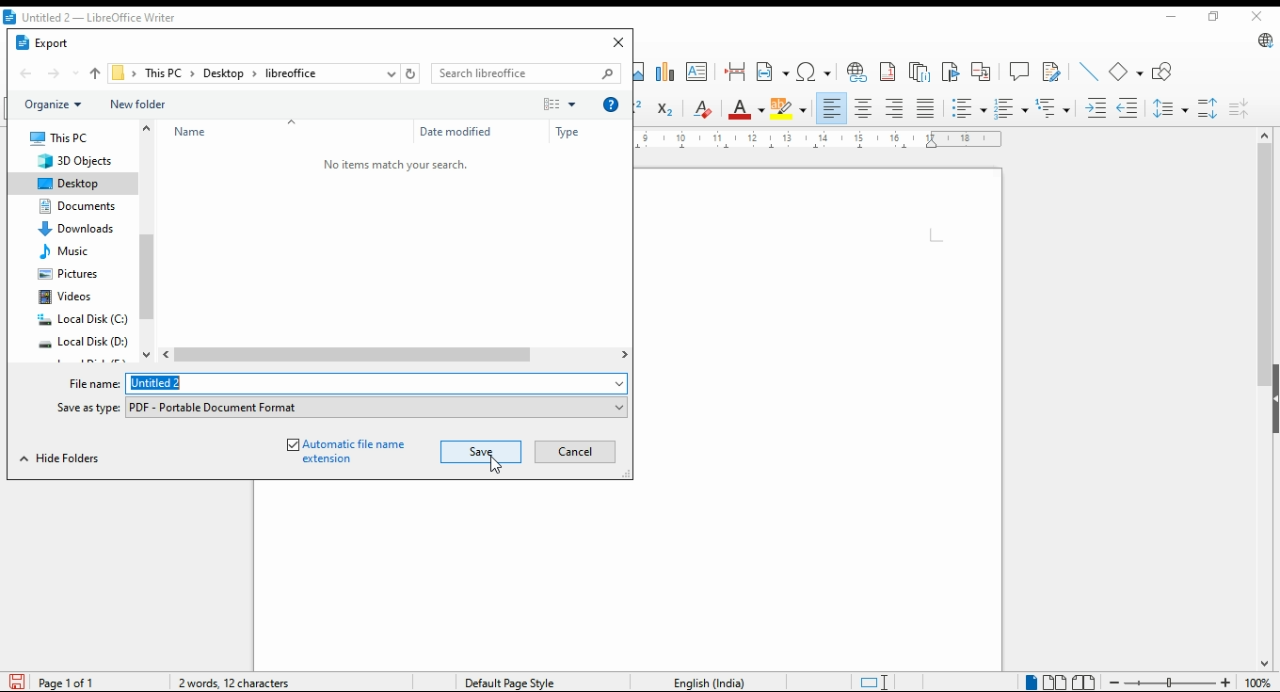  Describe the element at coordinates (927, 110) in the screenshot. I see `justified` at that location.